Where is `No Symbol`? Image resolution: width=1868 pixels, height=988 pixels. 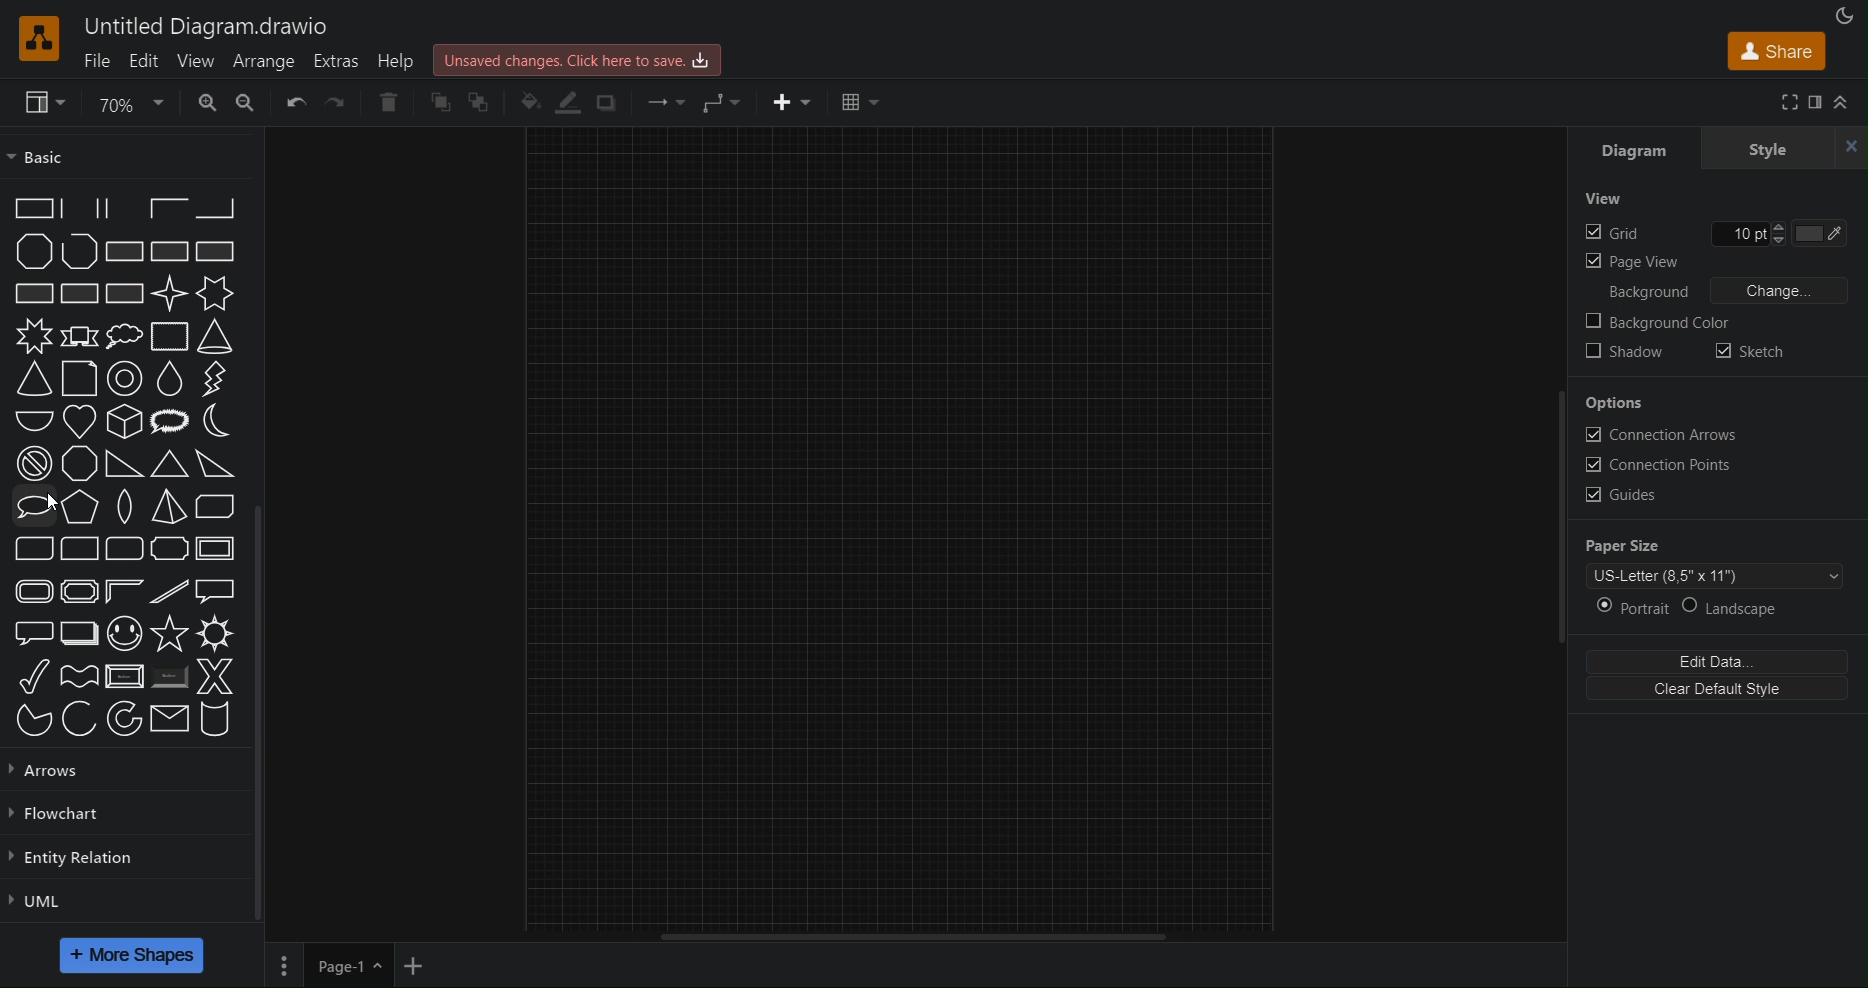 No Symbol is located at coordinates (31, 462).